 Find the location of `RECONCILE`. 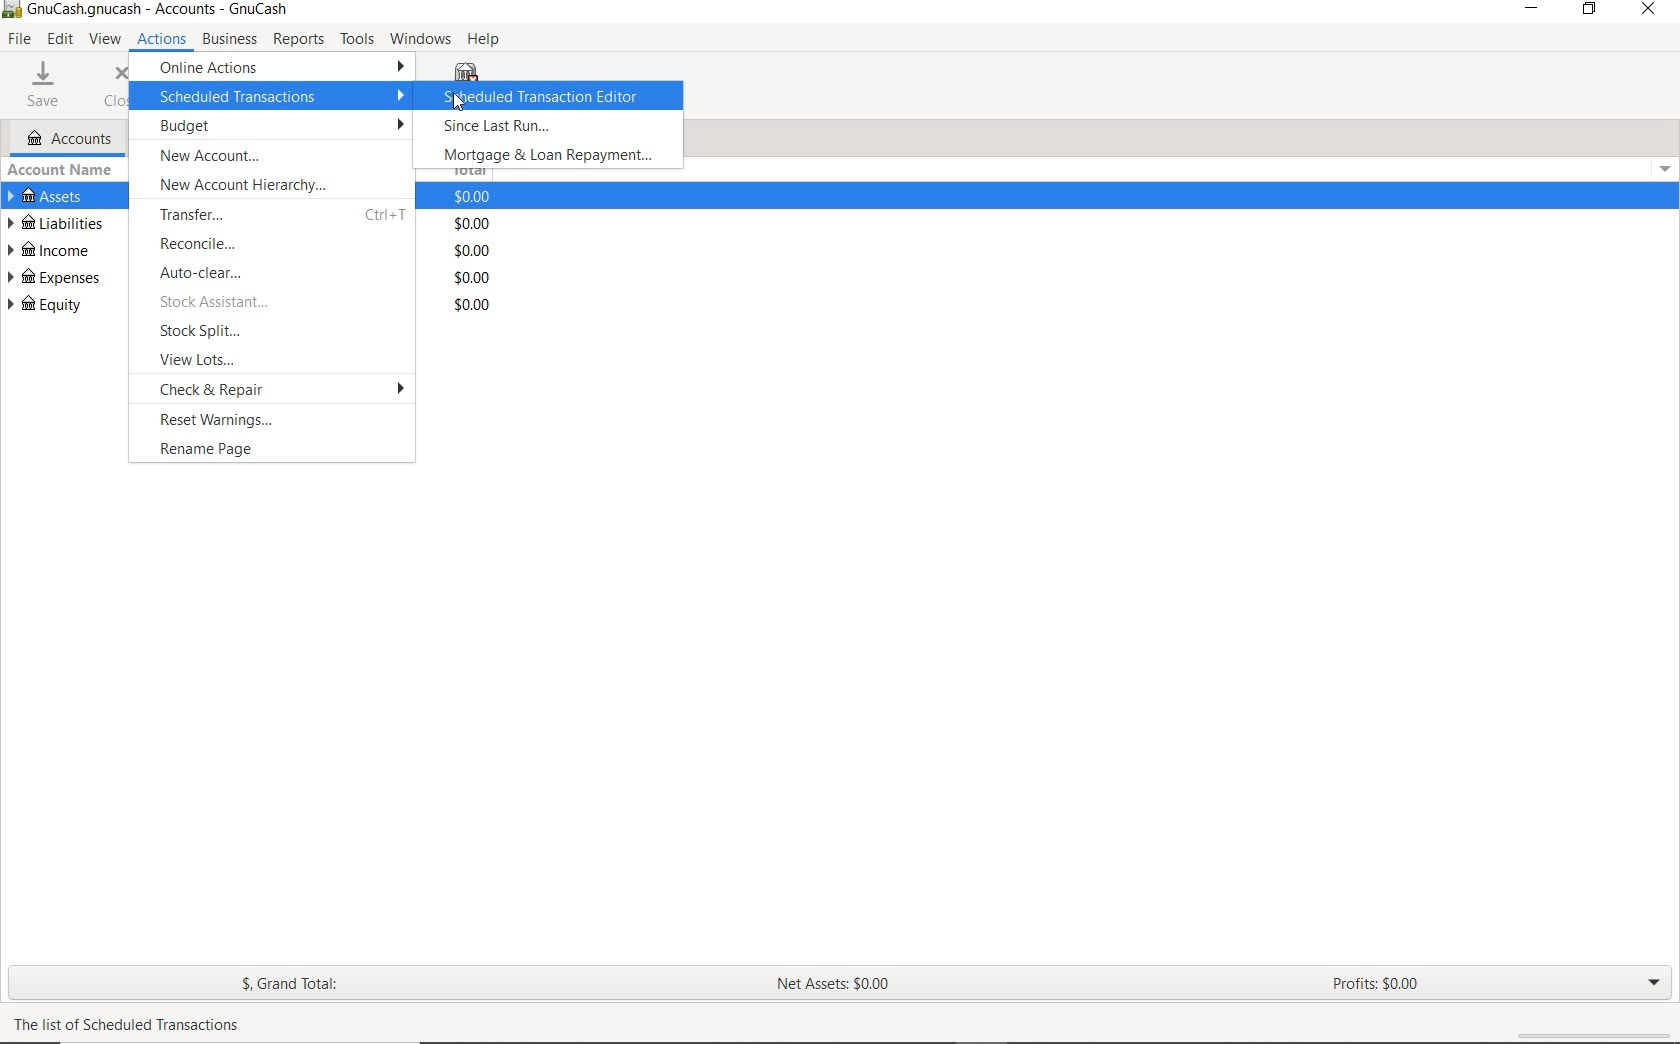

RECONCILE is located at coordinates (277, 244).